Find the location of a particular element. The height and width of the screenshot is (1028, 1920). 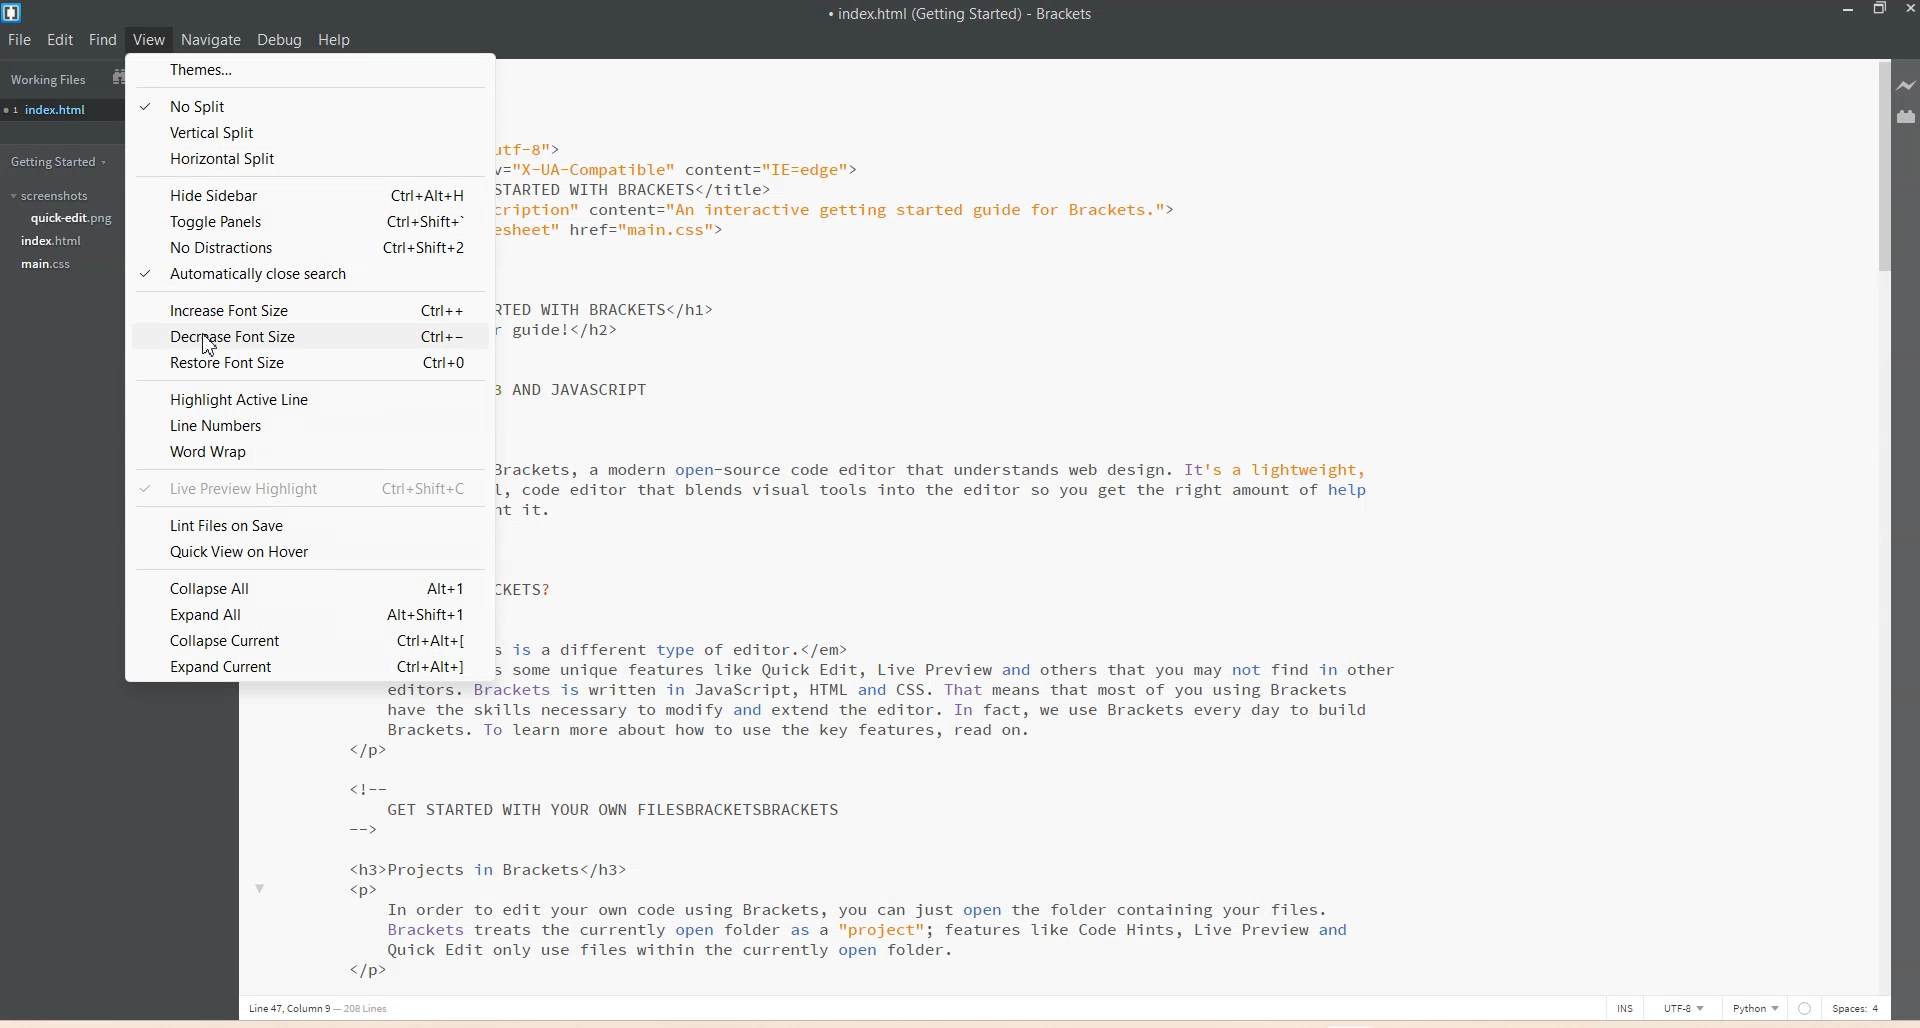

Vertical Split is located at coordinates (310, 135).